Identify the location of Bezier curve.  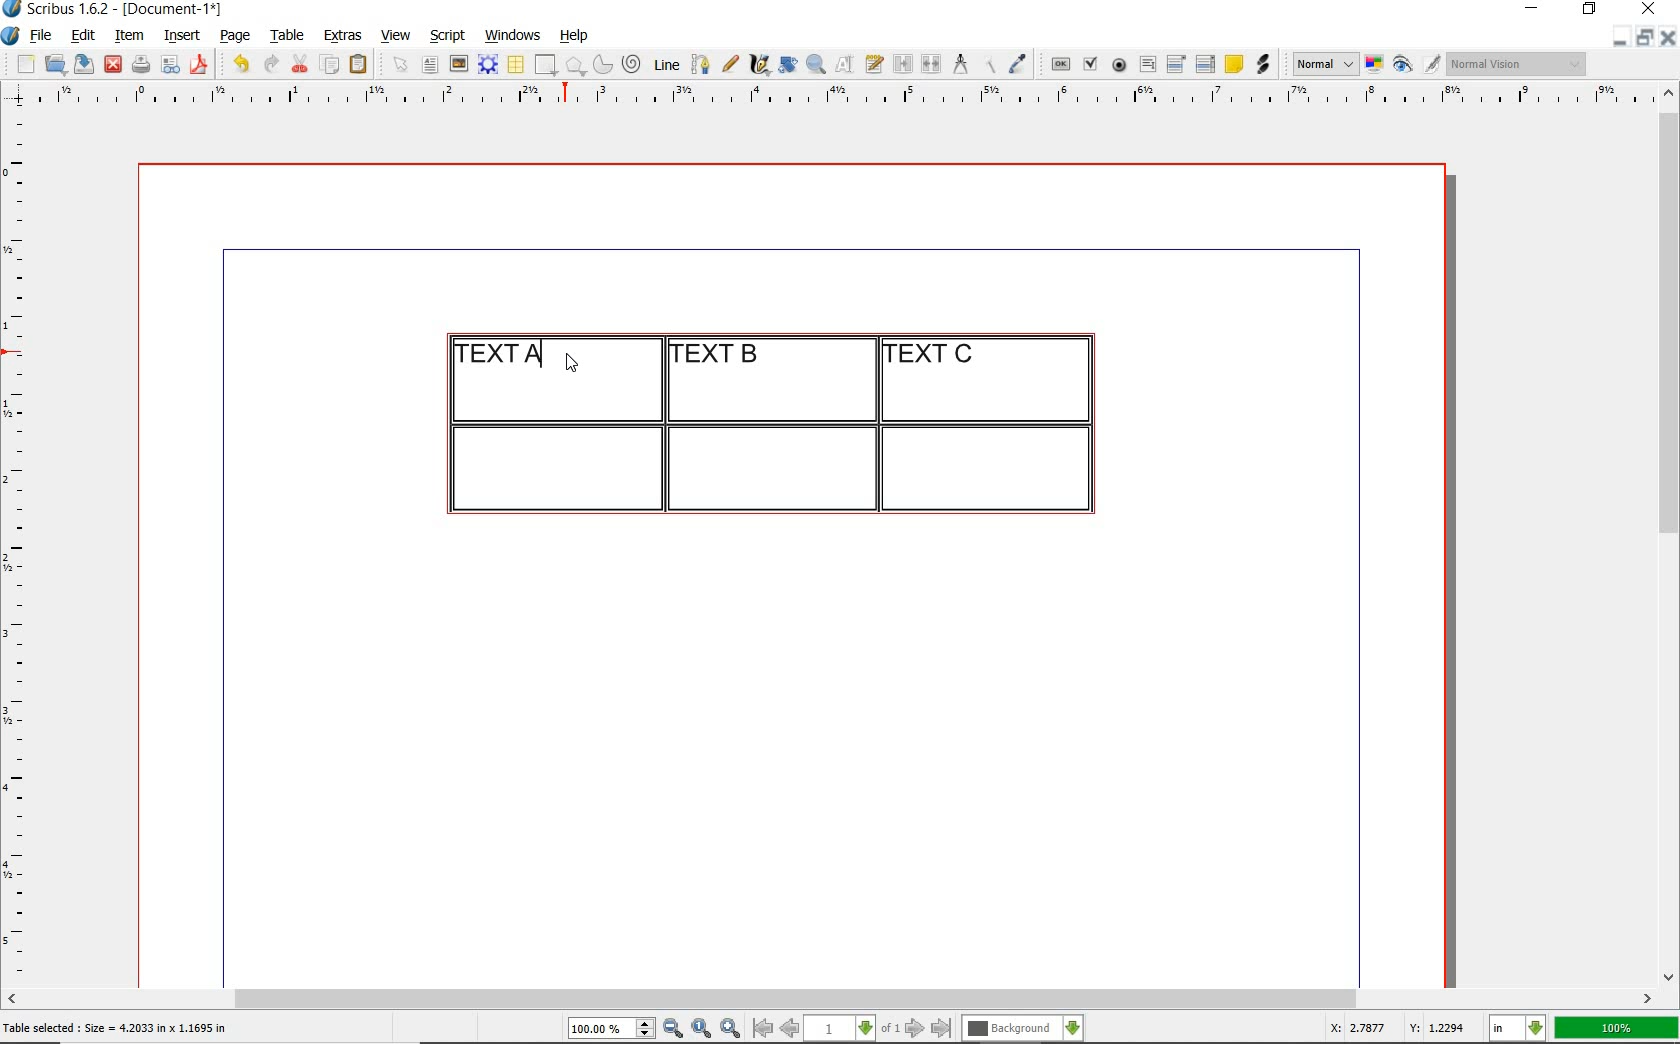
(699, 64).